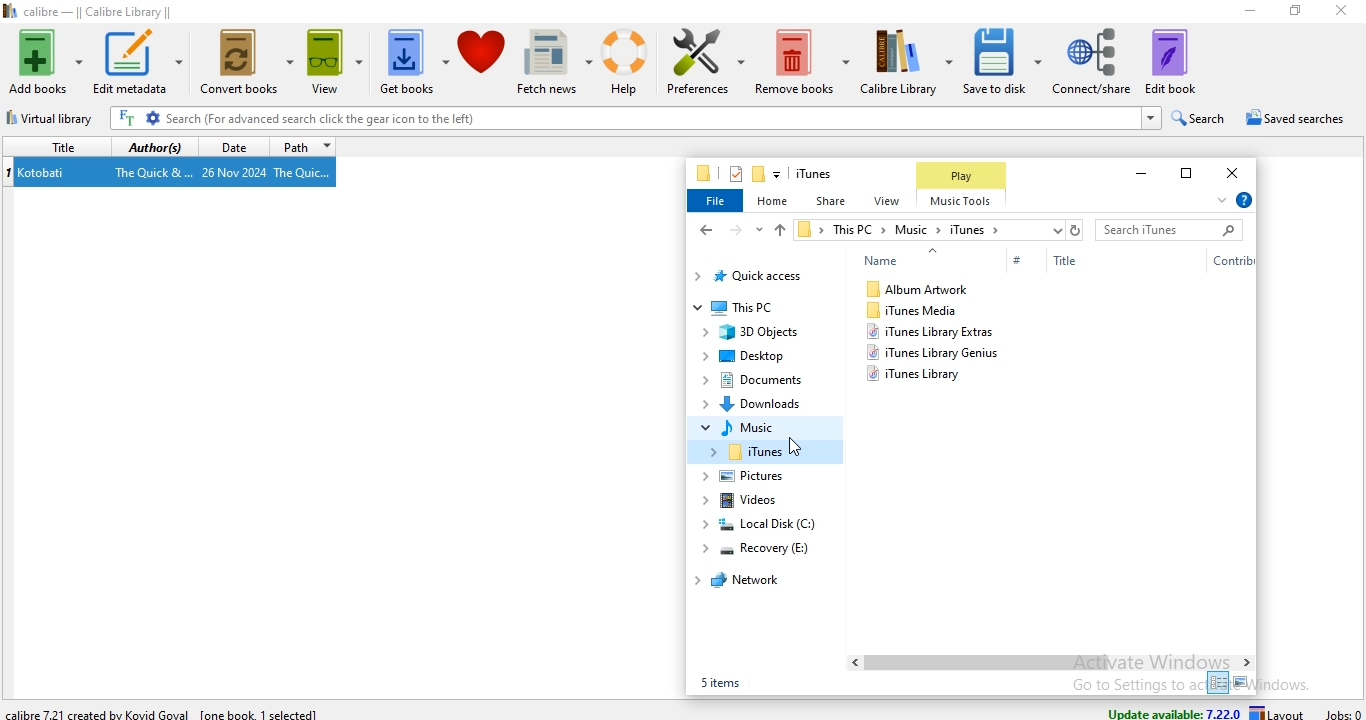 Image resolution: width=1366 pixels, height=720 pixels. Describe the element at coordinates (768, 308) in the screenshot. I see `This PC` at that location.